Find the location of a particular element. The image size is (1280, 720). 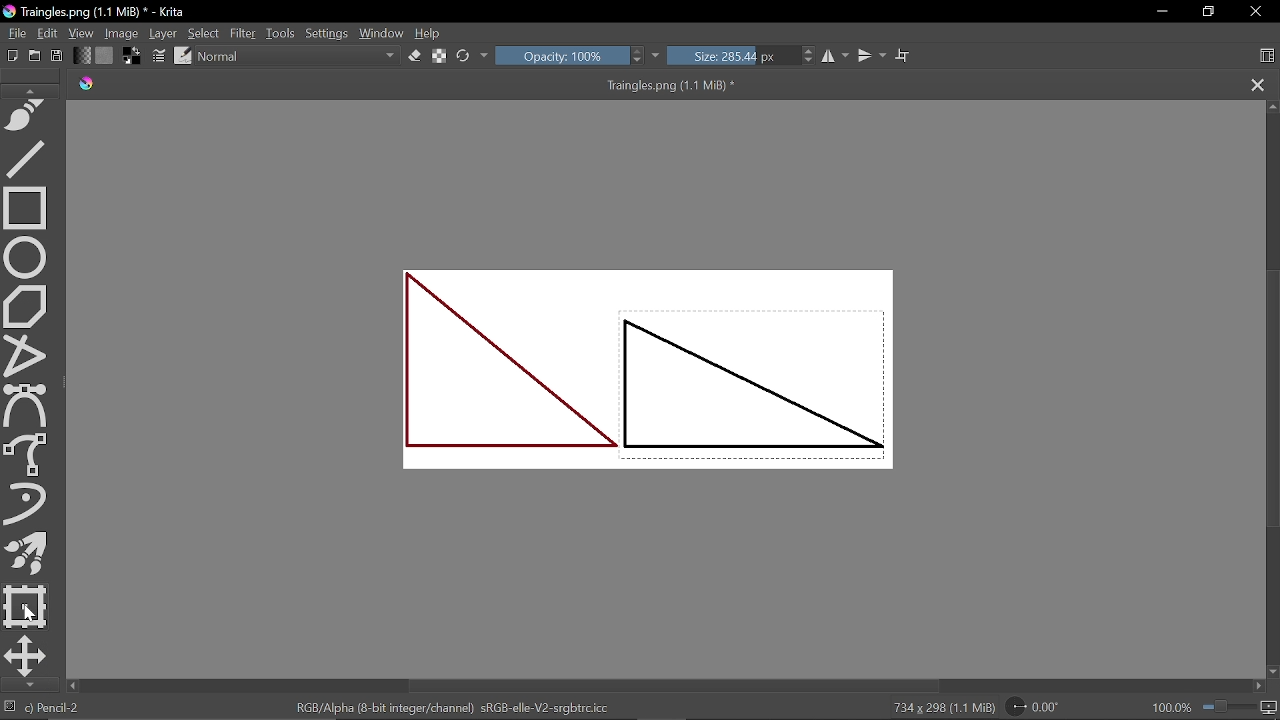

Horizontal mirror is located at coordinates (836, 56).